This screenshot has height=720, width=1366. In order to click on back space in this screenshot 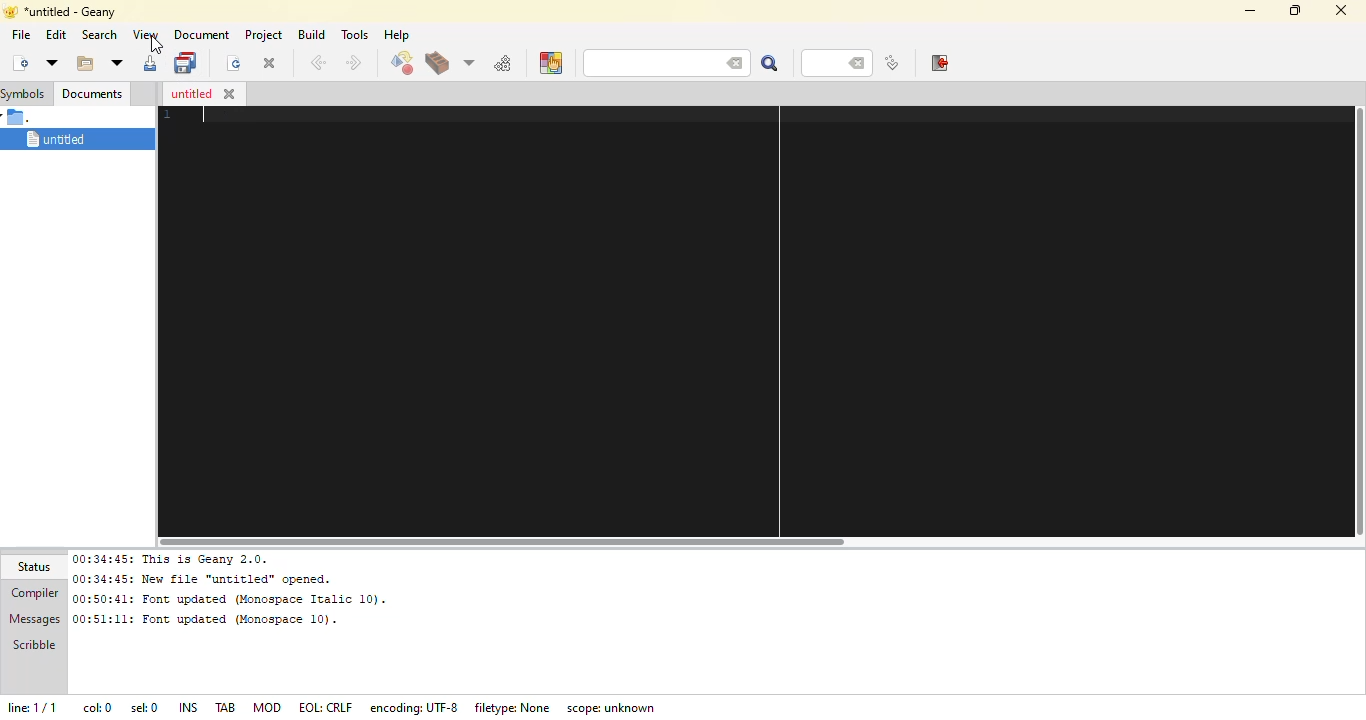, I will do `click(859, 64)`.